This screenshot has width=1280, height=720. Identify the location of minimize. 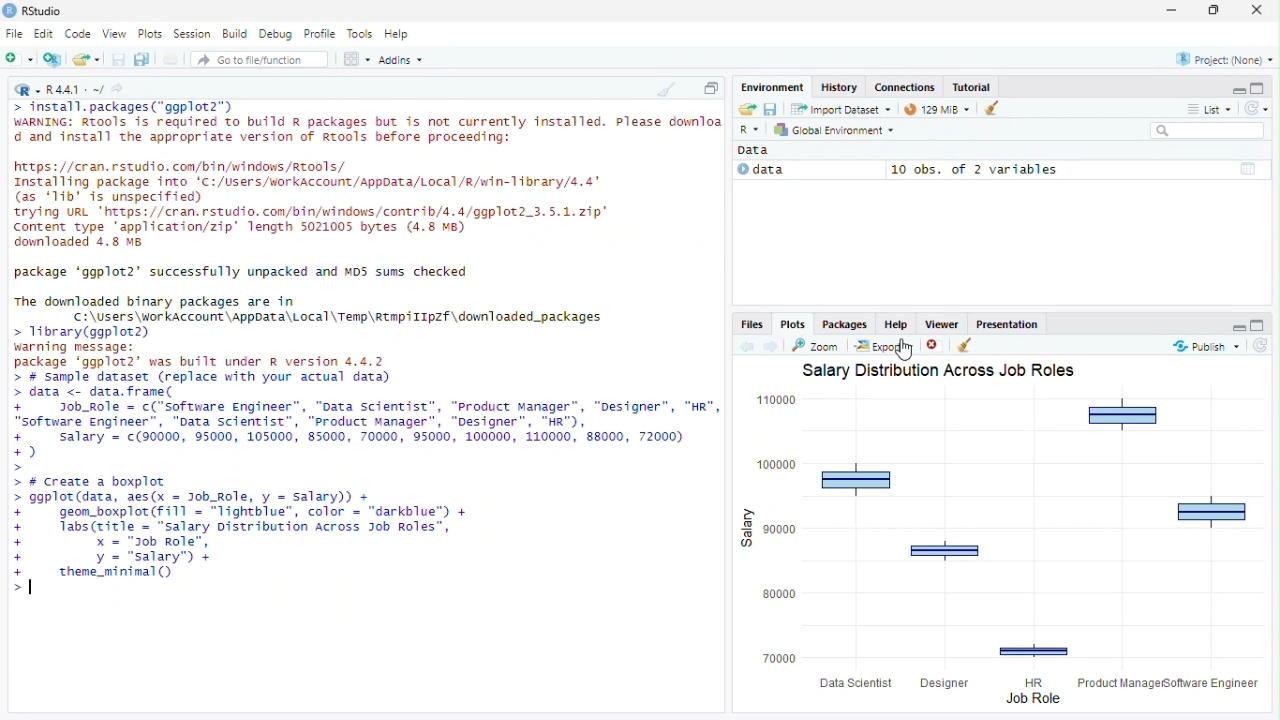
(1233, 326).